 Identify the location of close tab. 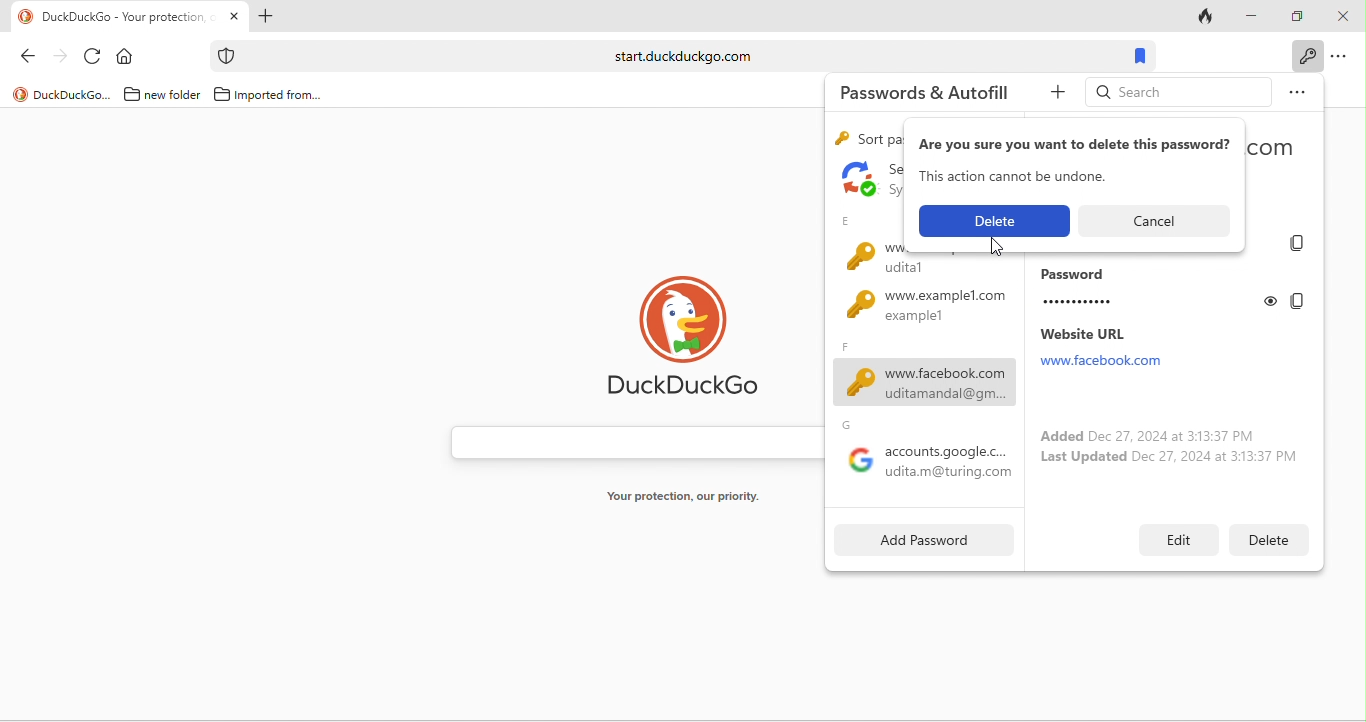
(235, 16).